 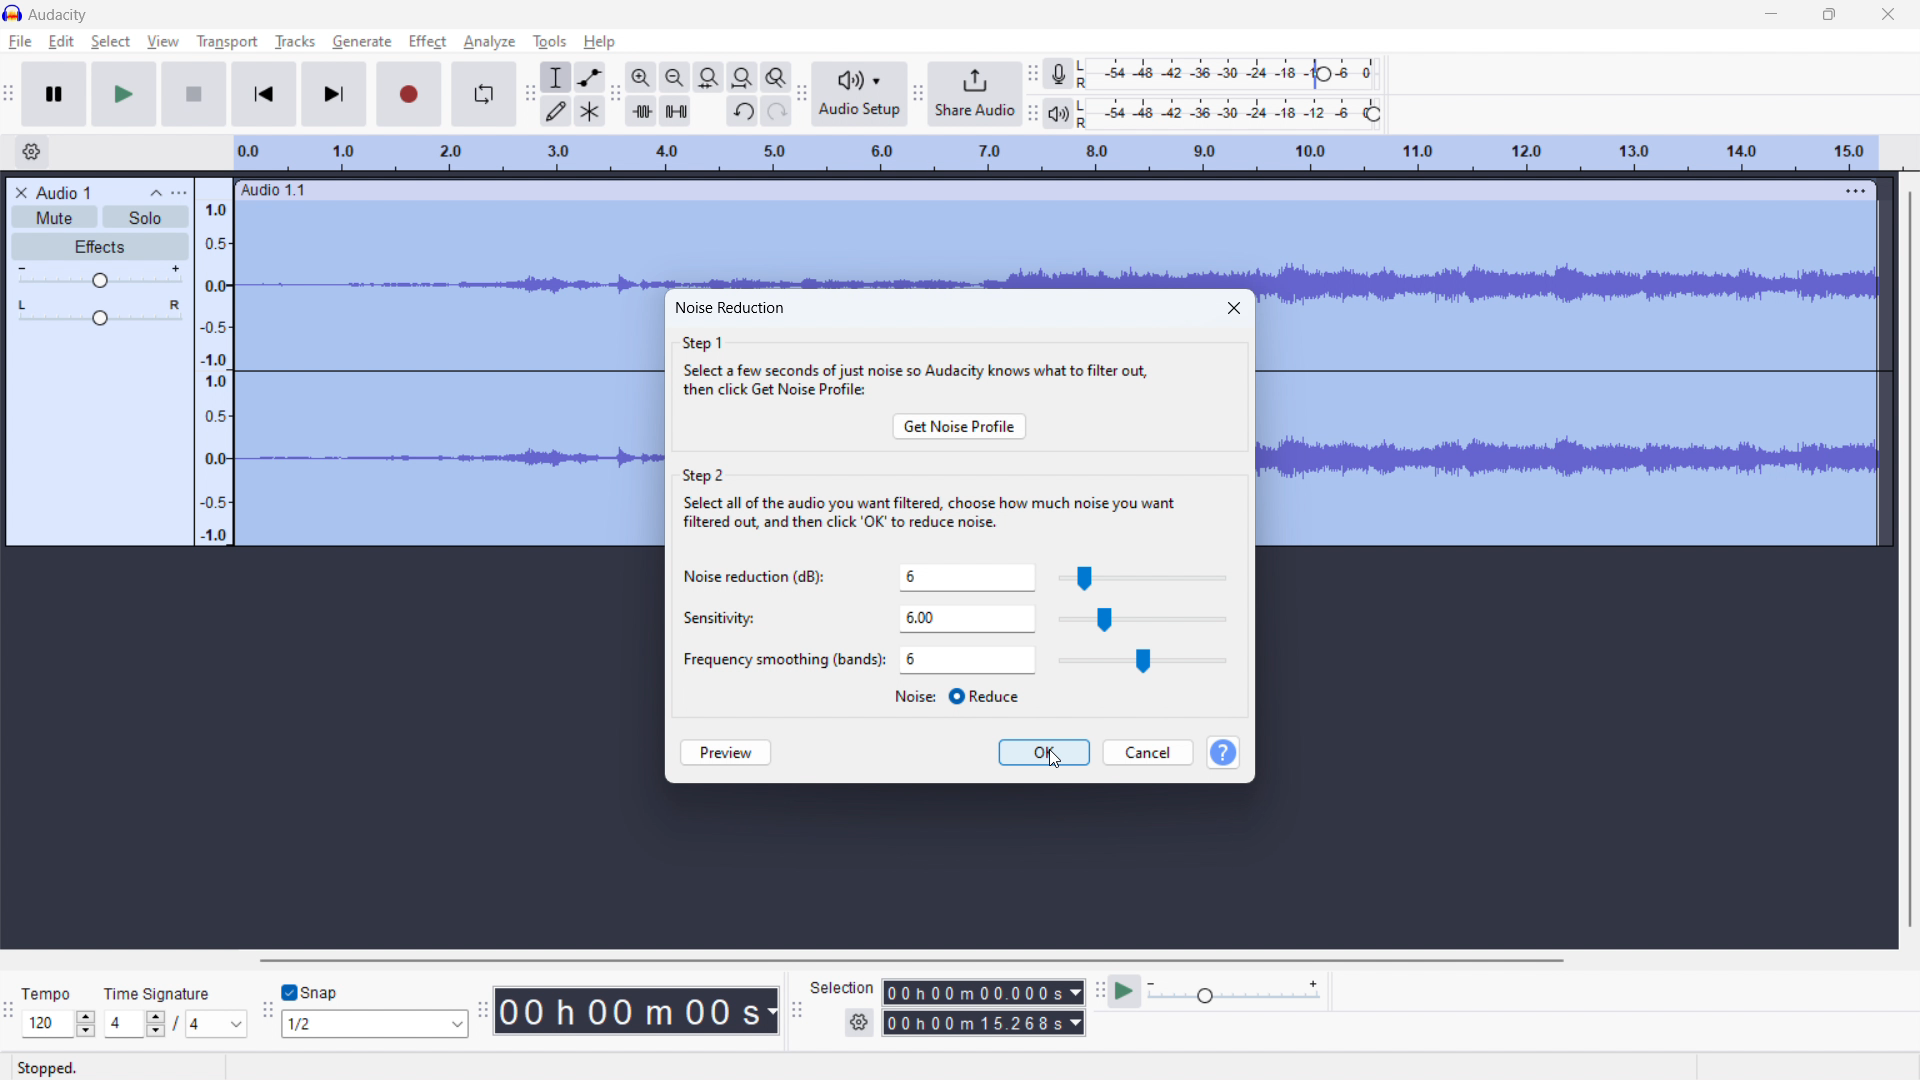 I want to click on edit toolbar, so click(x=615, y=94).